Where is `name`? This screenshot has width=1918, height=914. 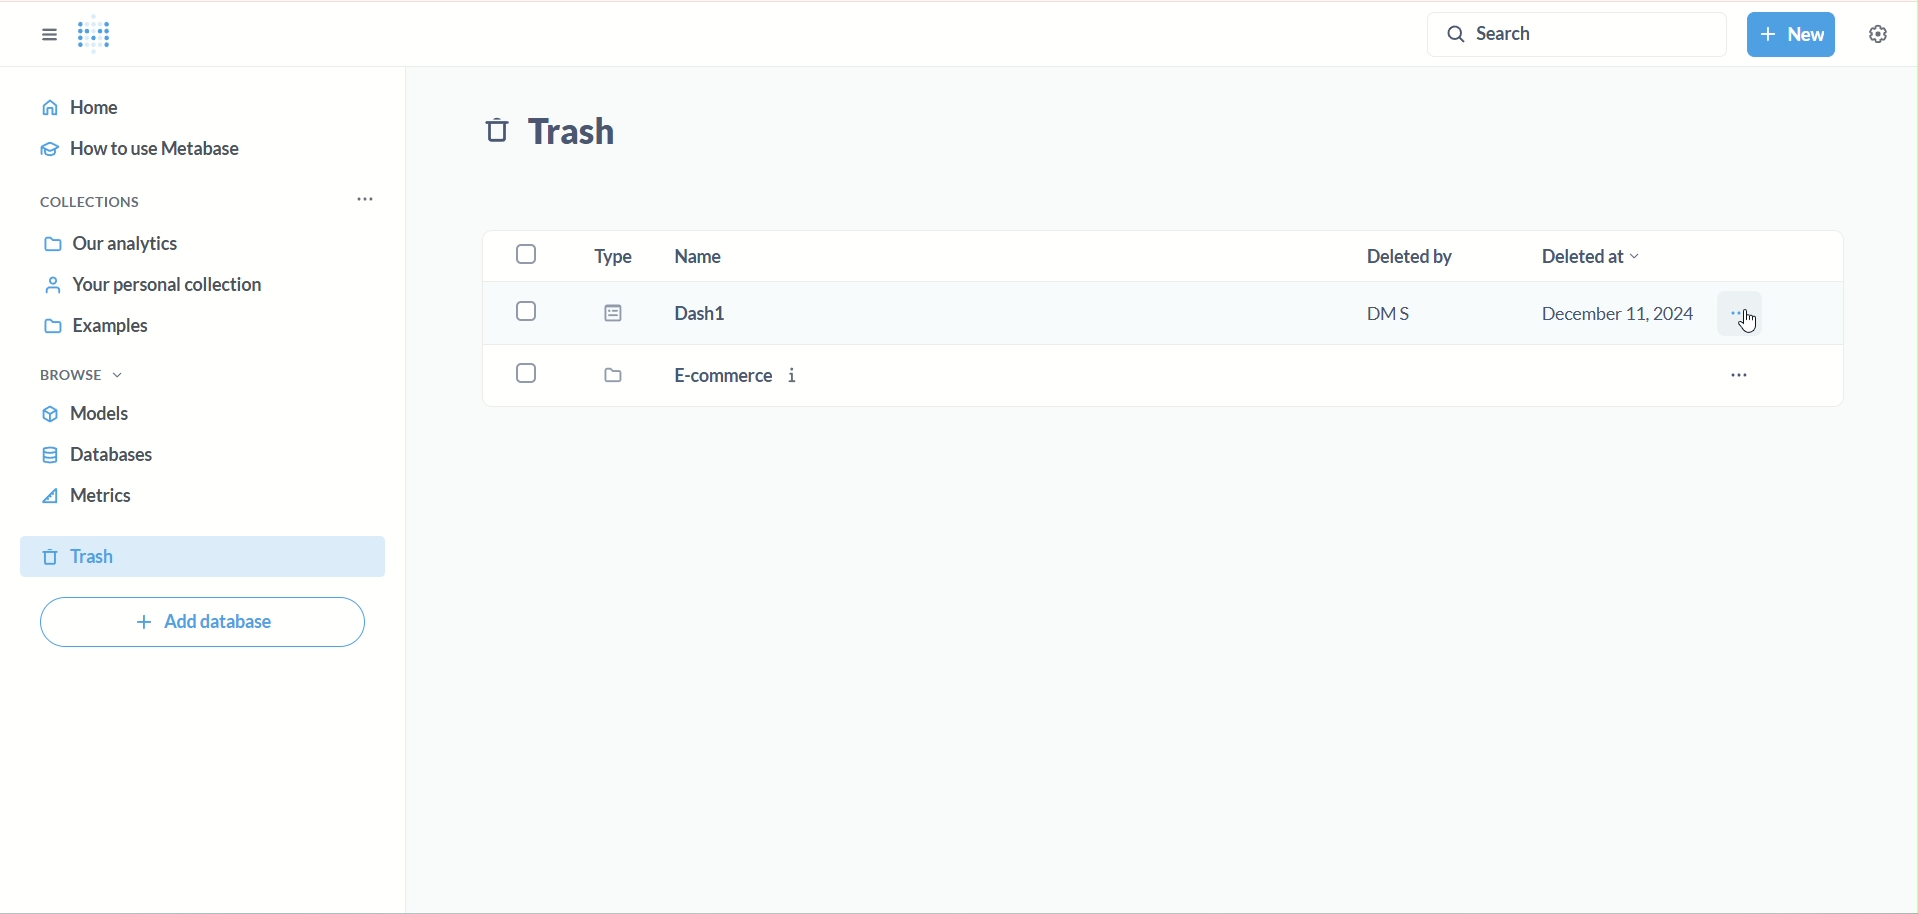 name is located at coordinates (746, 257).